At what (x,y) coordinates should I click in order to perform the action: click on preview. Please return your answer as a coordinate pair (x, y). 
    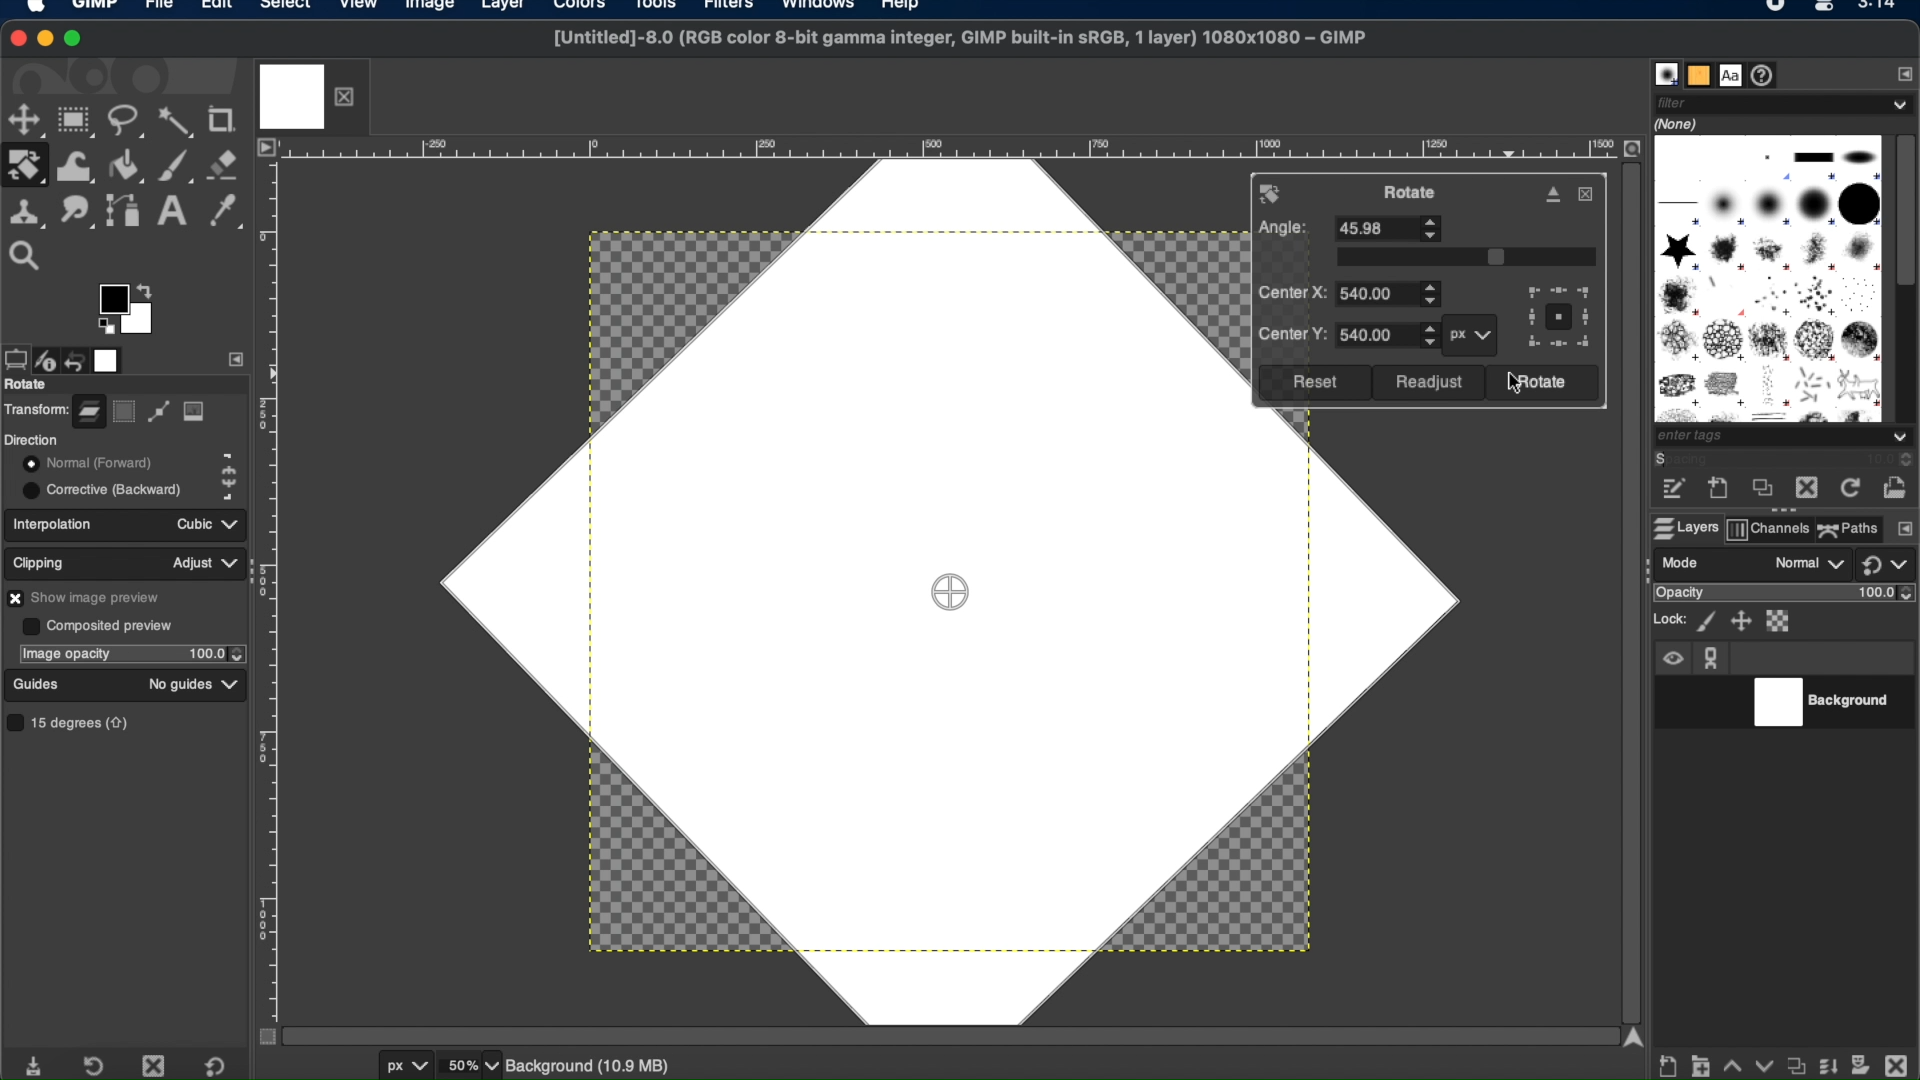
    Looking at the image, I should click on (1558, 318).